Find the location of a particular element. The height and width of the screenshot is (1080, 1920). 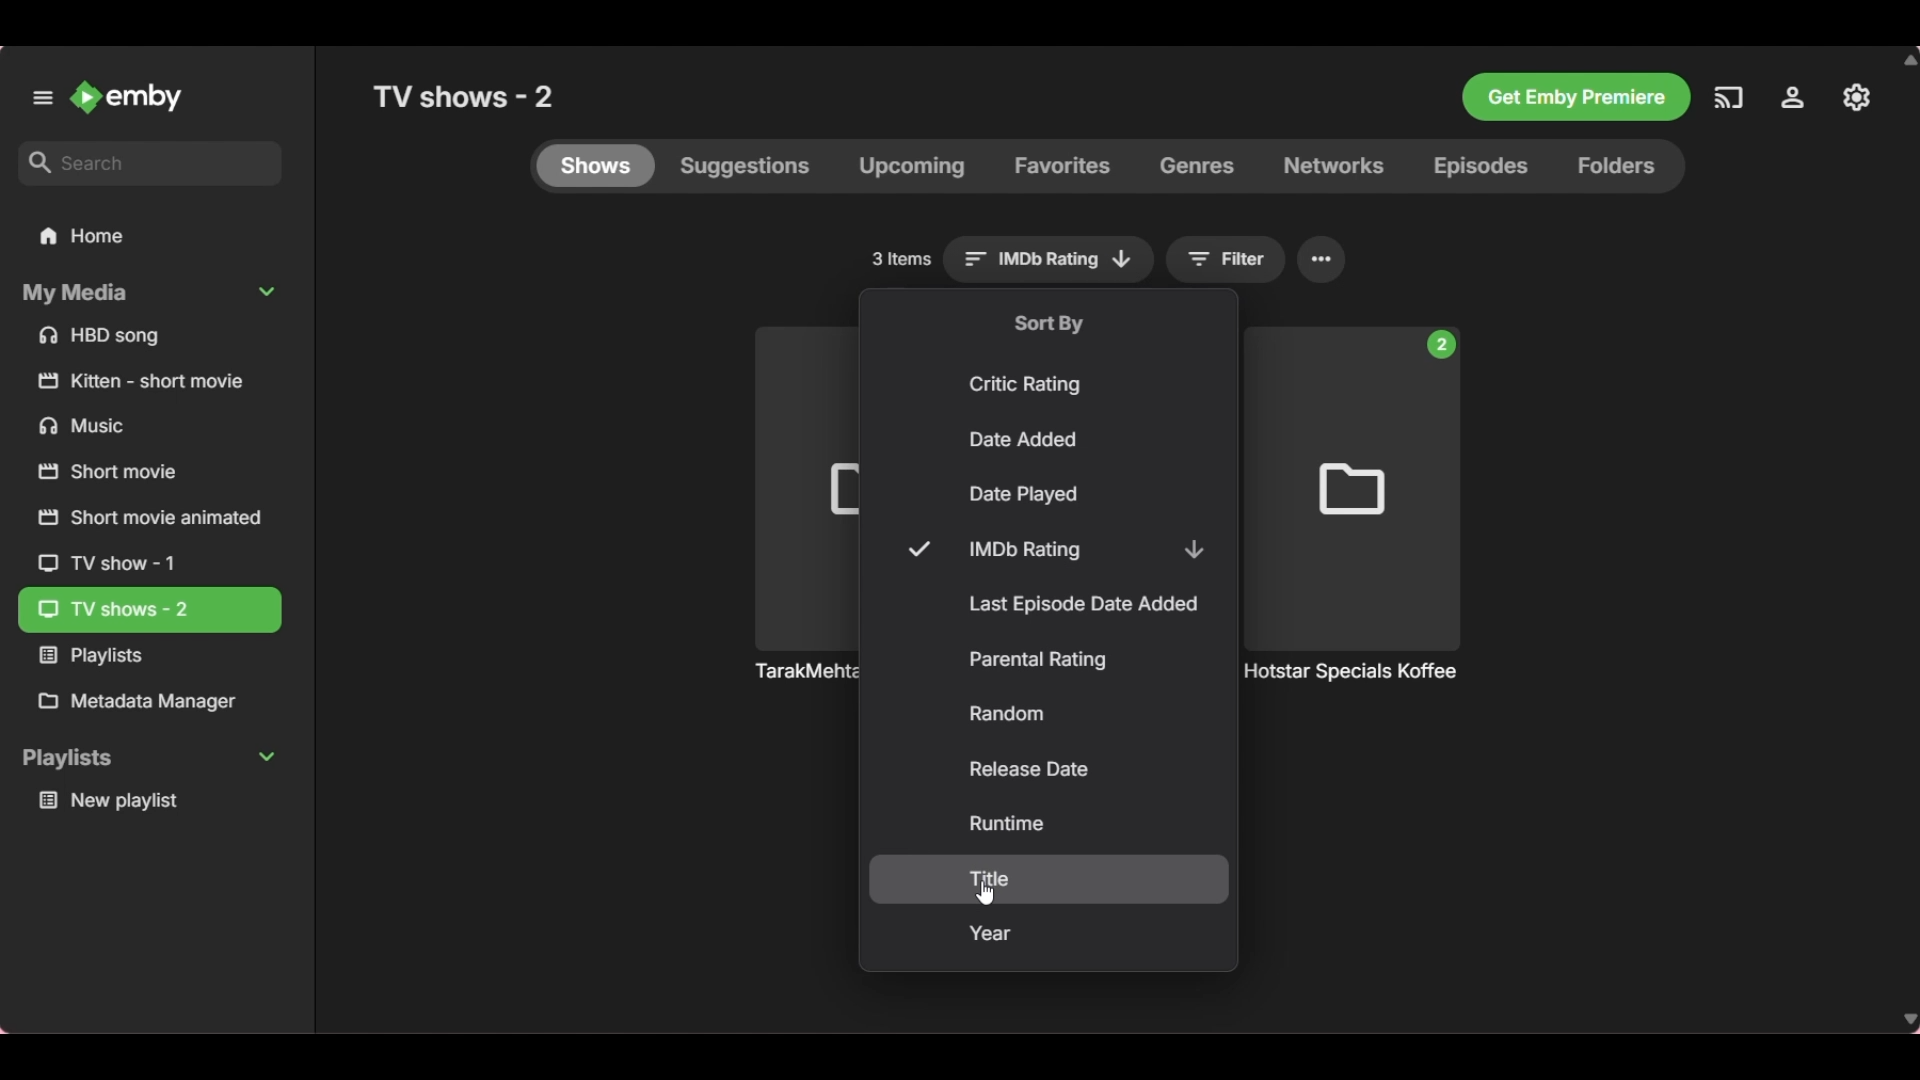

Favorites is located at coordinates (1062, 166).